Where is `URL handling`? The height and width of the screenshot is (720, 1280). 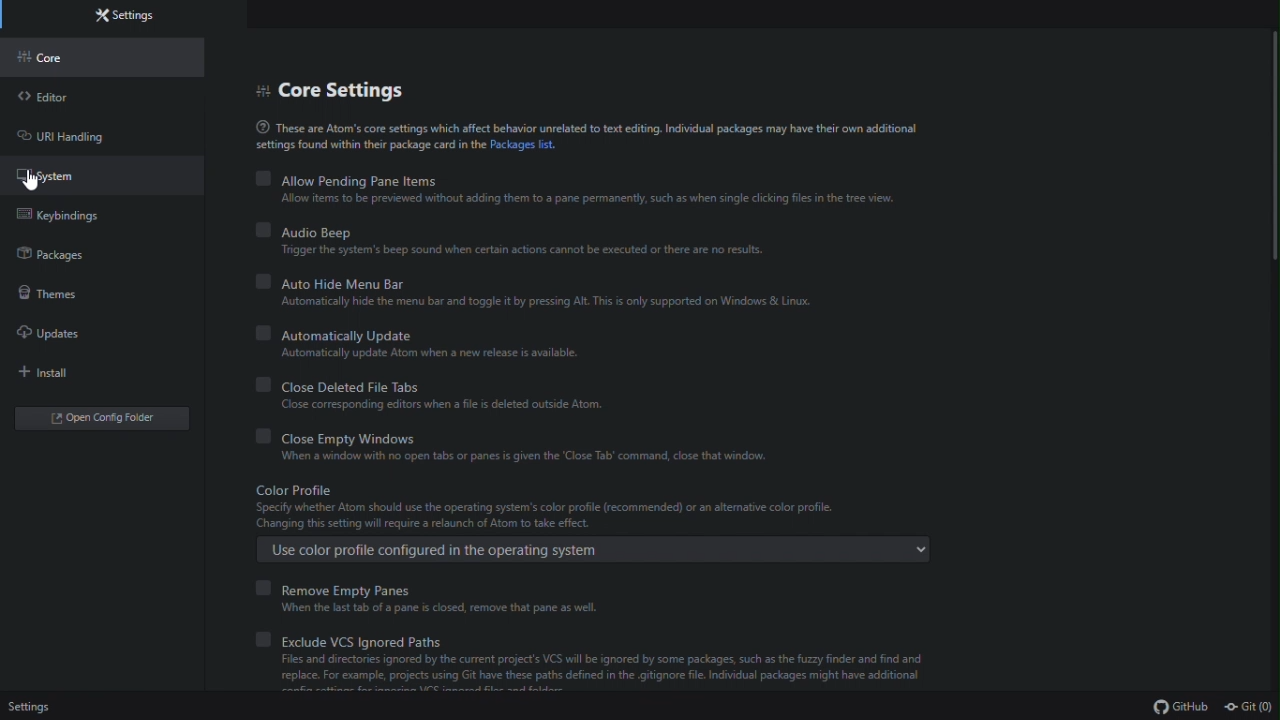 URL handling is located at coordinates (71, 141).